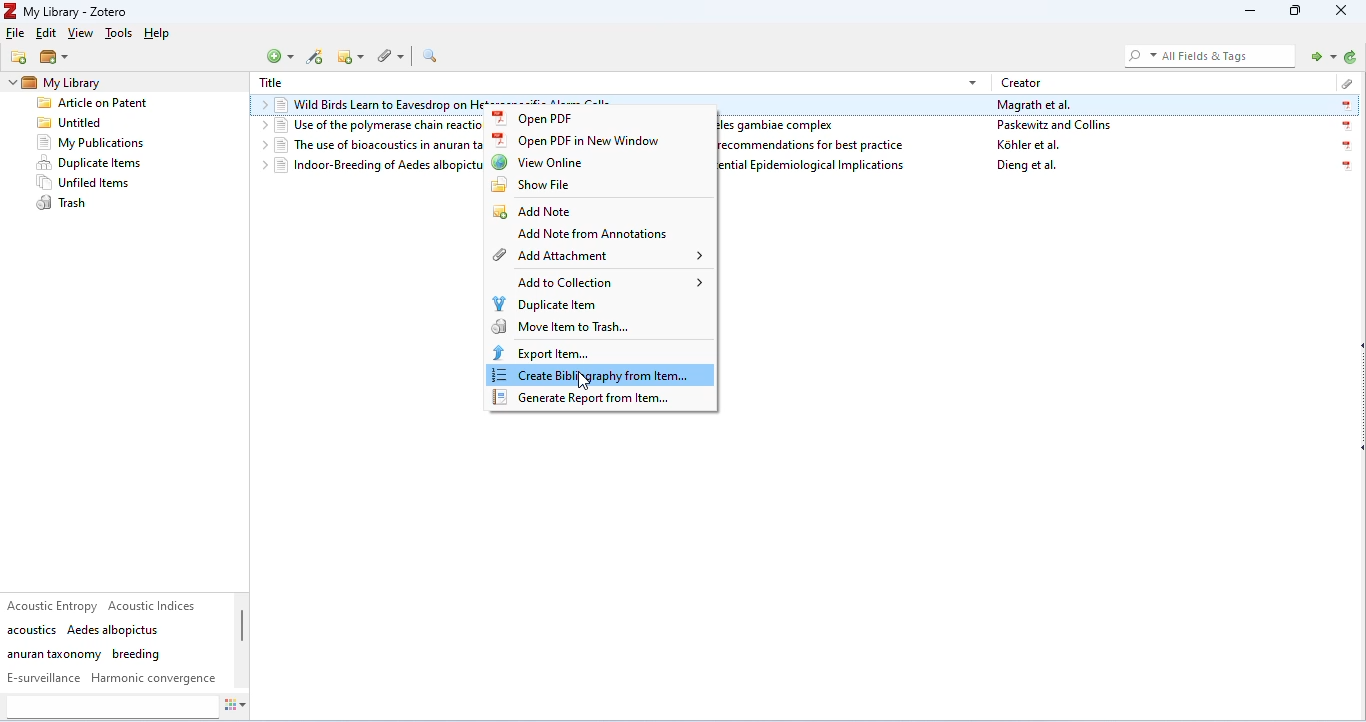 This screenshot has width=1366, height=722. Describe the element at coordinates (546, 303) in the screenshot. I see `duplicate item` at that location.